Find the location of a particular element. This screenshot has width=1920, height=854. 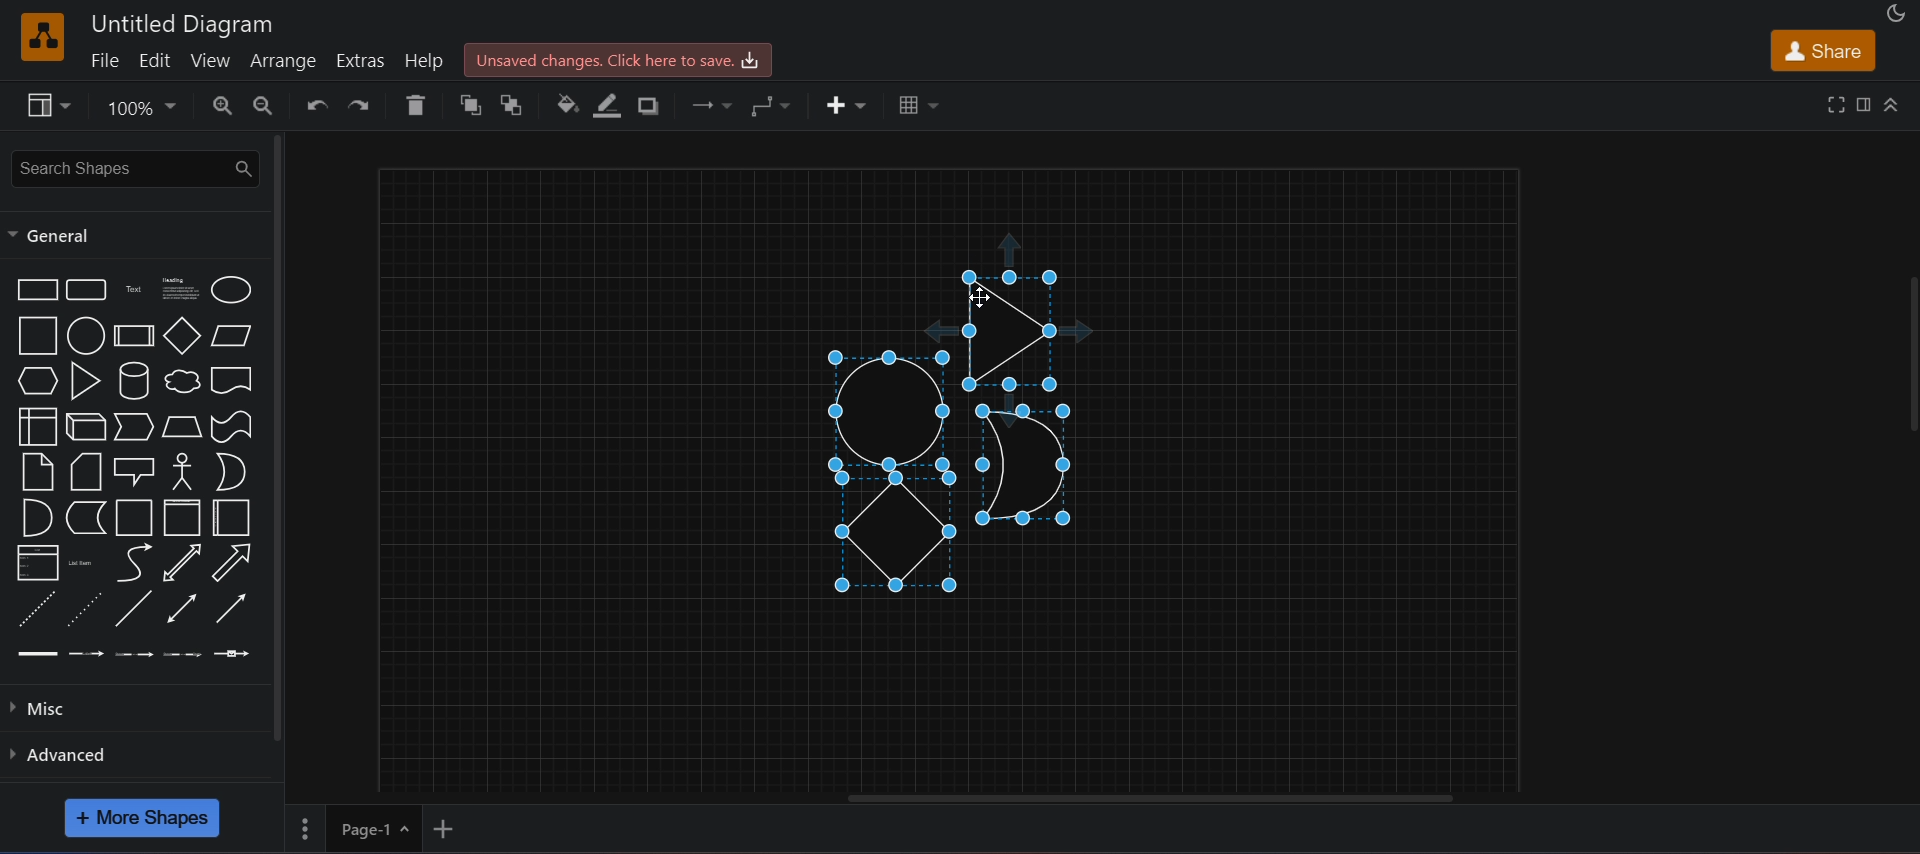

arrow is located at coordinates (232, 561).